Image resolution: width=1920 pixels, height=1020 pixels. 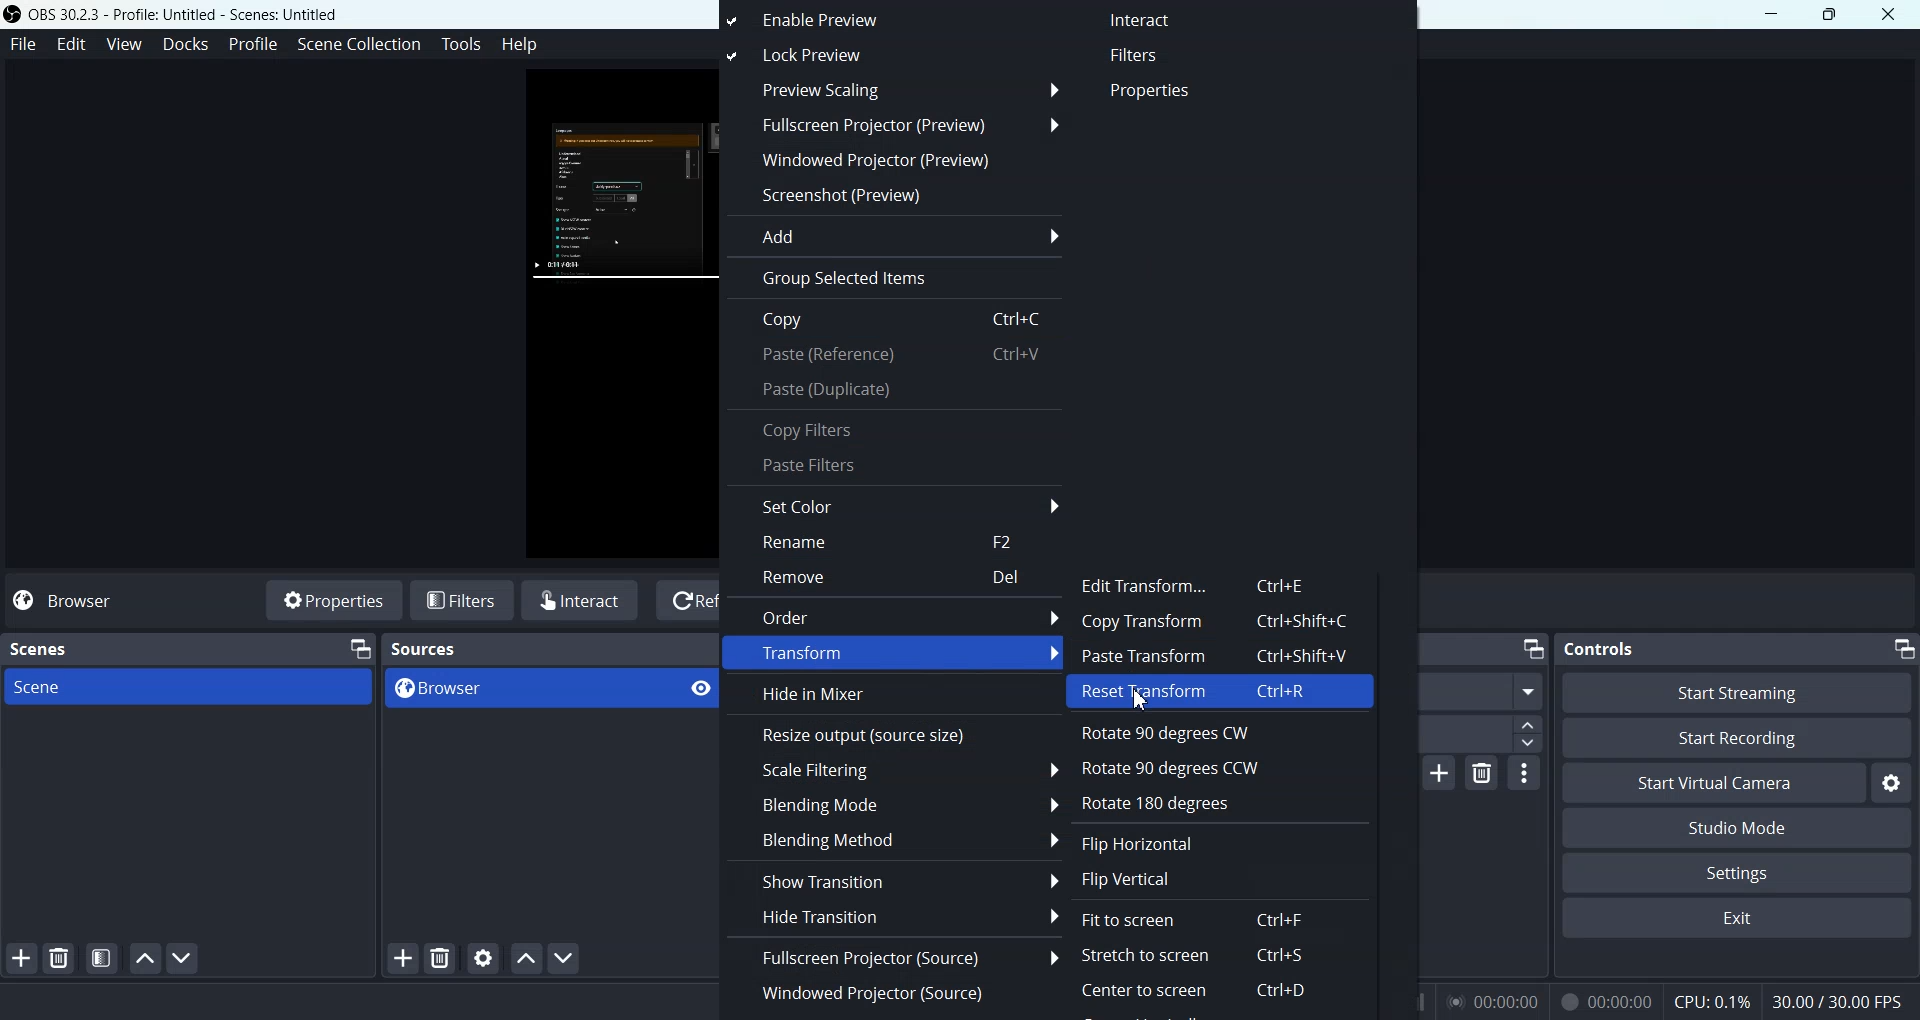 What do you see at coordinates (254, 44) in the screenshot?
I see `Profile` at bounding box center [254, 44].